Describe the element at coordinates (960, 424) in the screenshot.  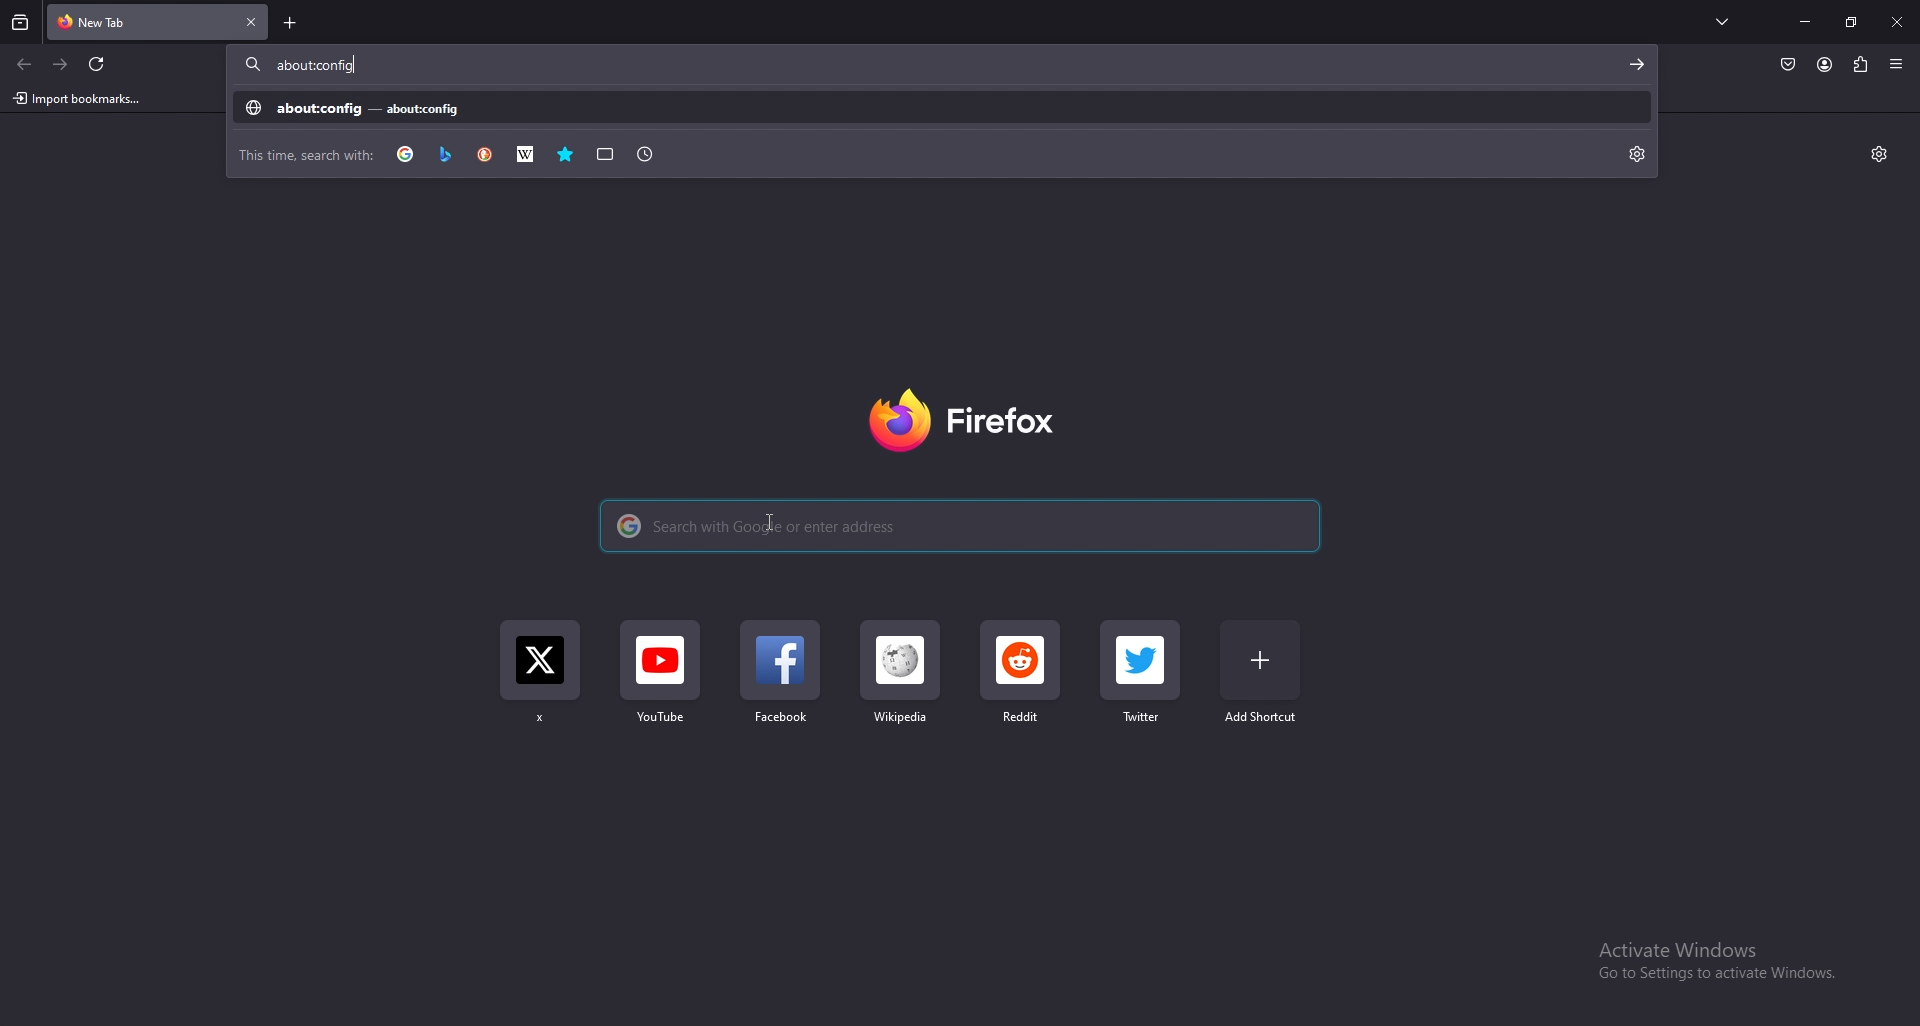
I see `firefox` at that location.